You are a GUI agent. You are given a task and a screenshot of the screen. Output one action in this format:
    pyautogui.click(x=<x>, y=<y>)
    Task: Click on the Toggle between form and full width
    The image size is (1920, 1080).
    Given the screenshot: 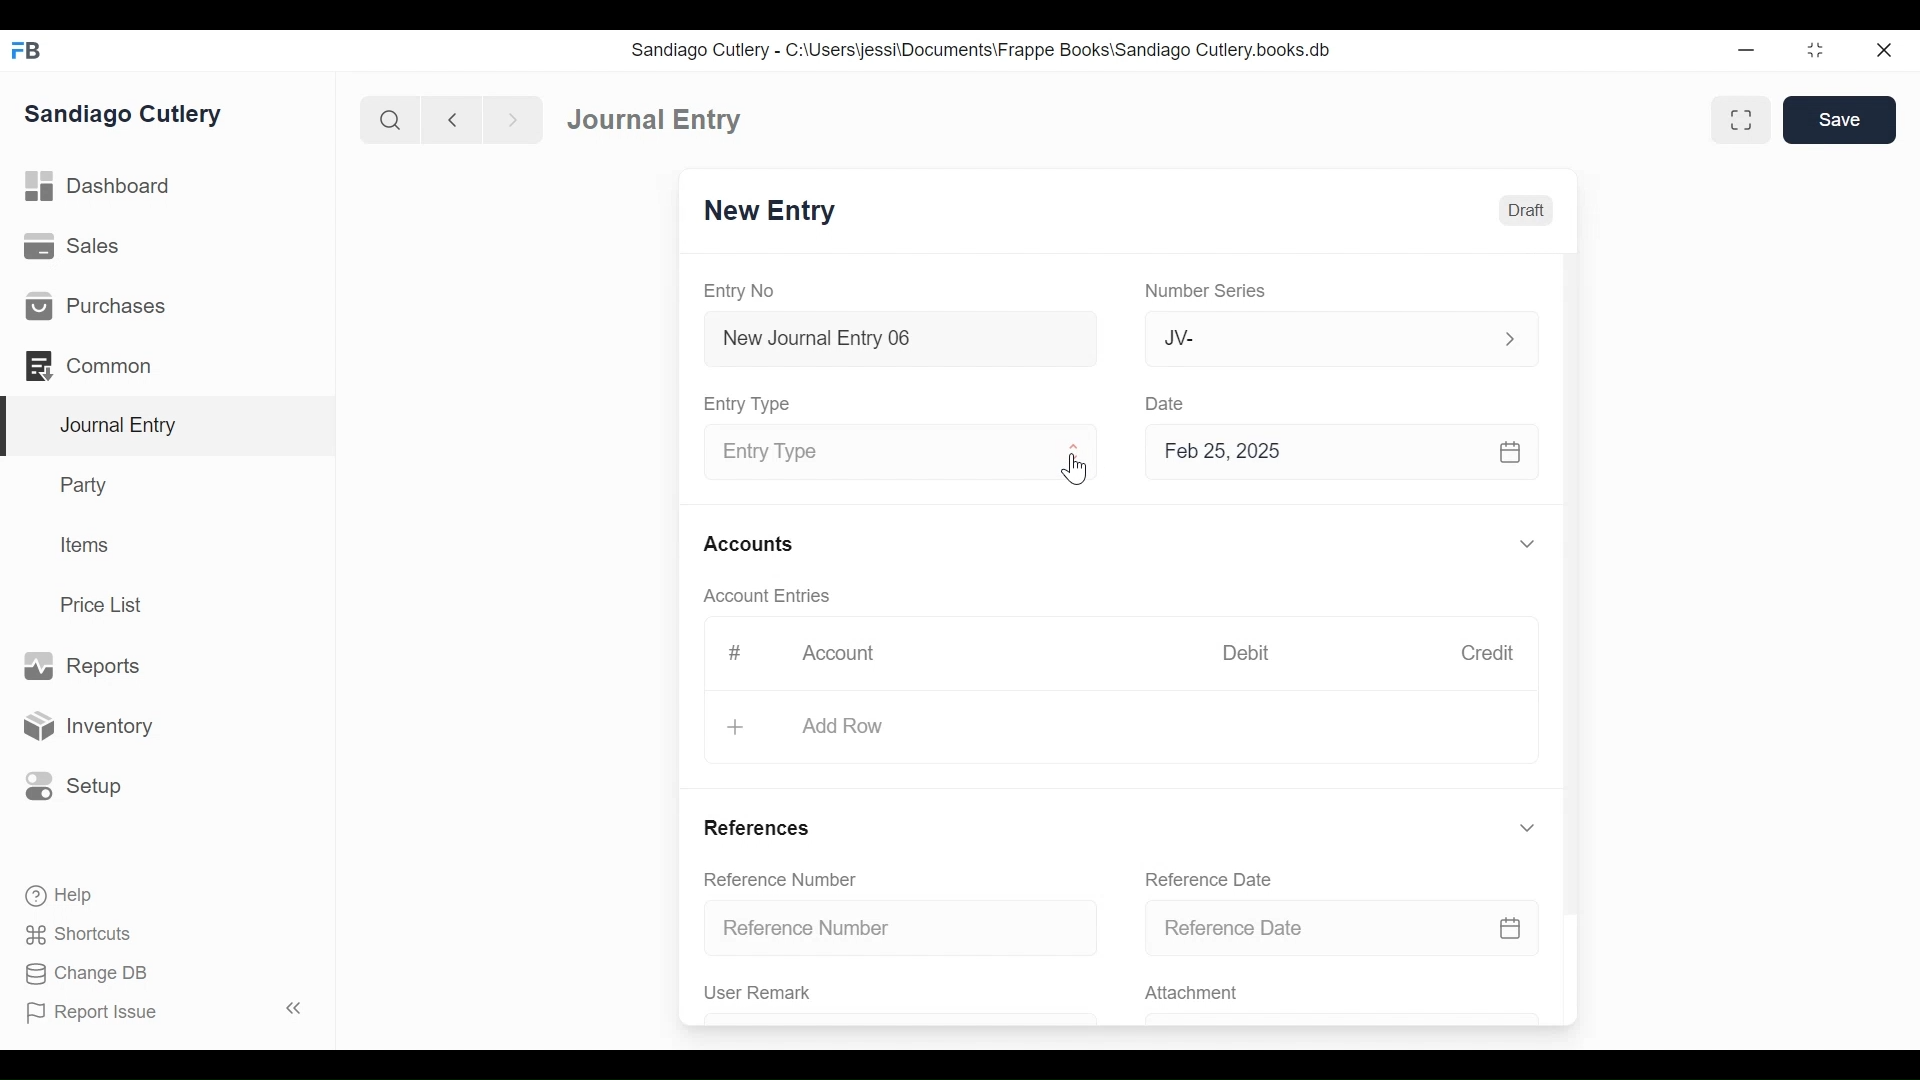 What is the action you would take?
    pyautogui.click(x=1741, y=120)
    